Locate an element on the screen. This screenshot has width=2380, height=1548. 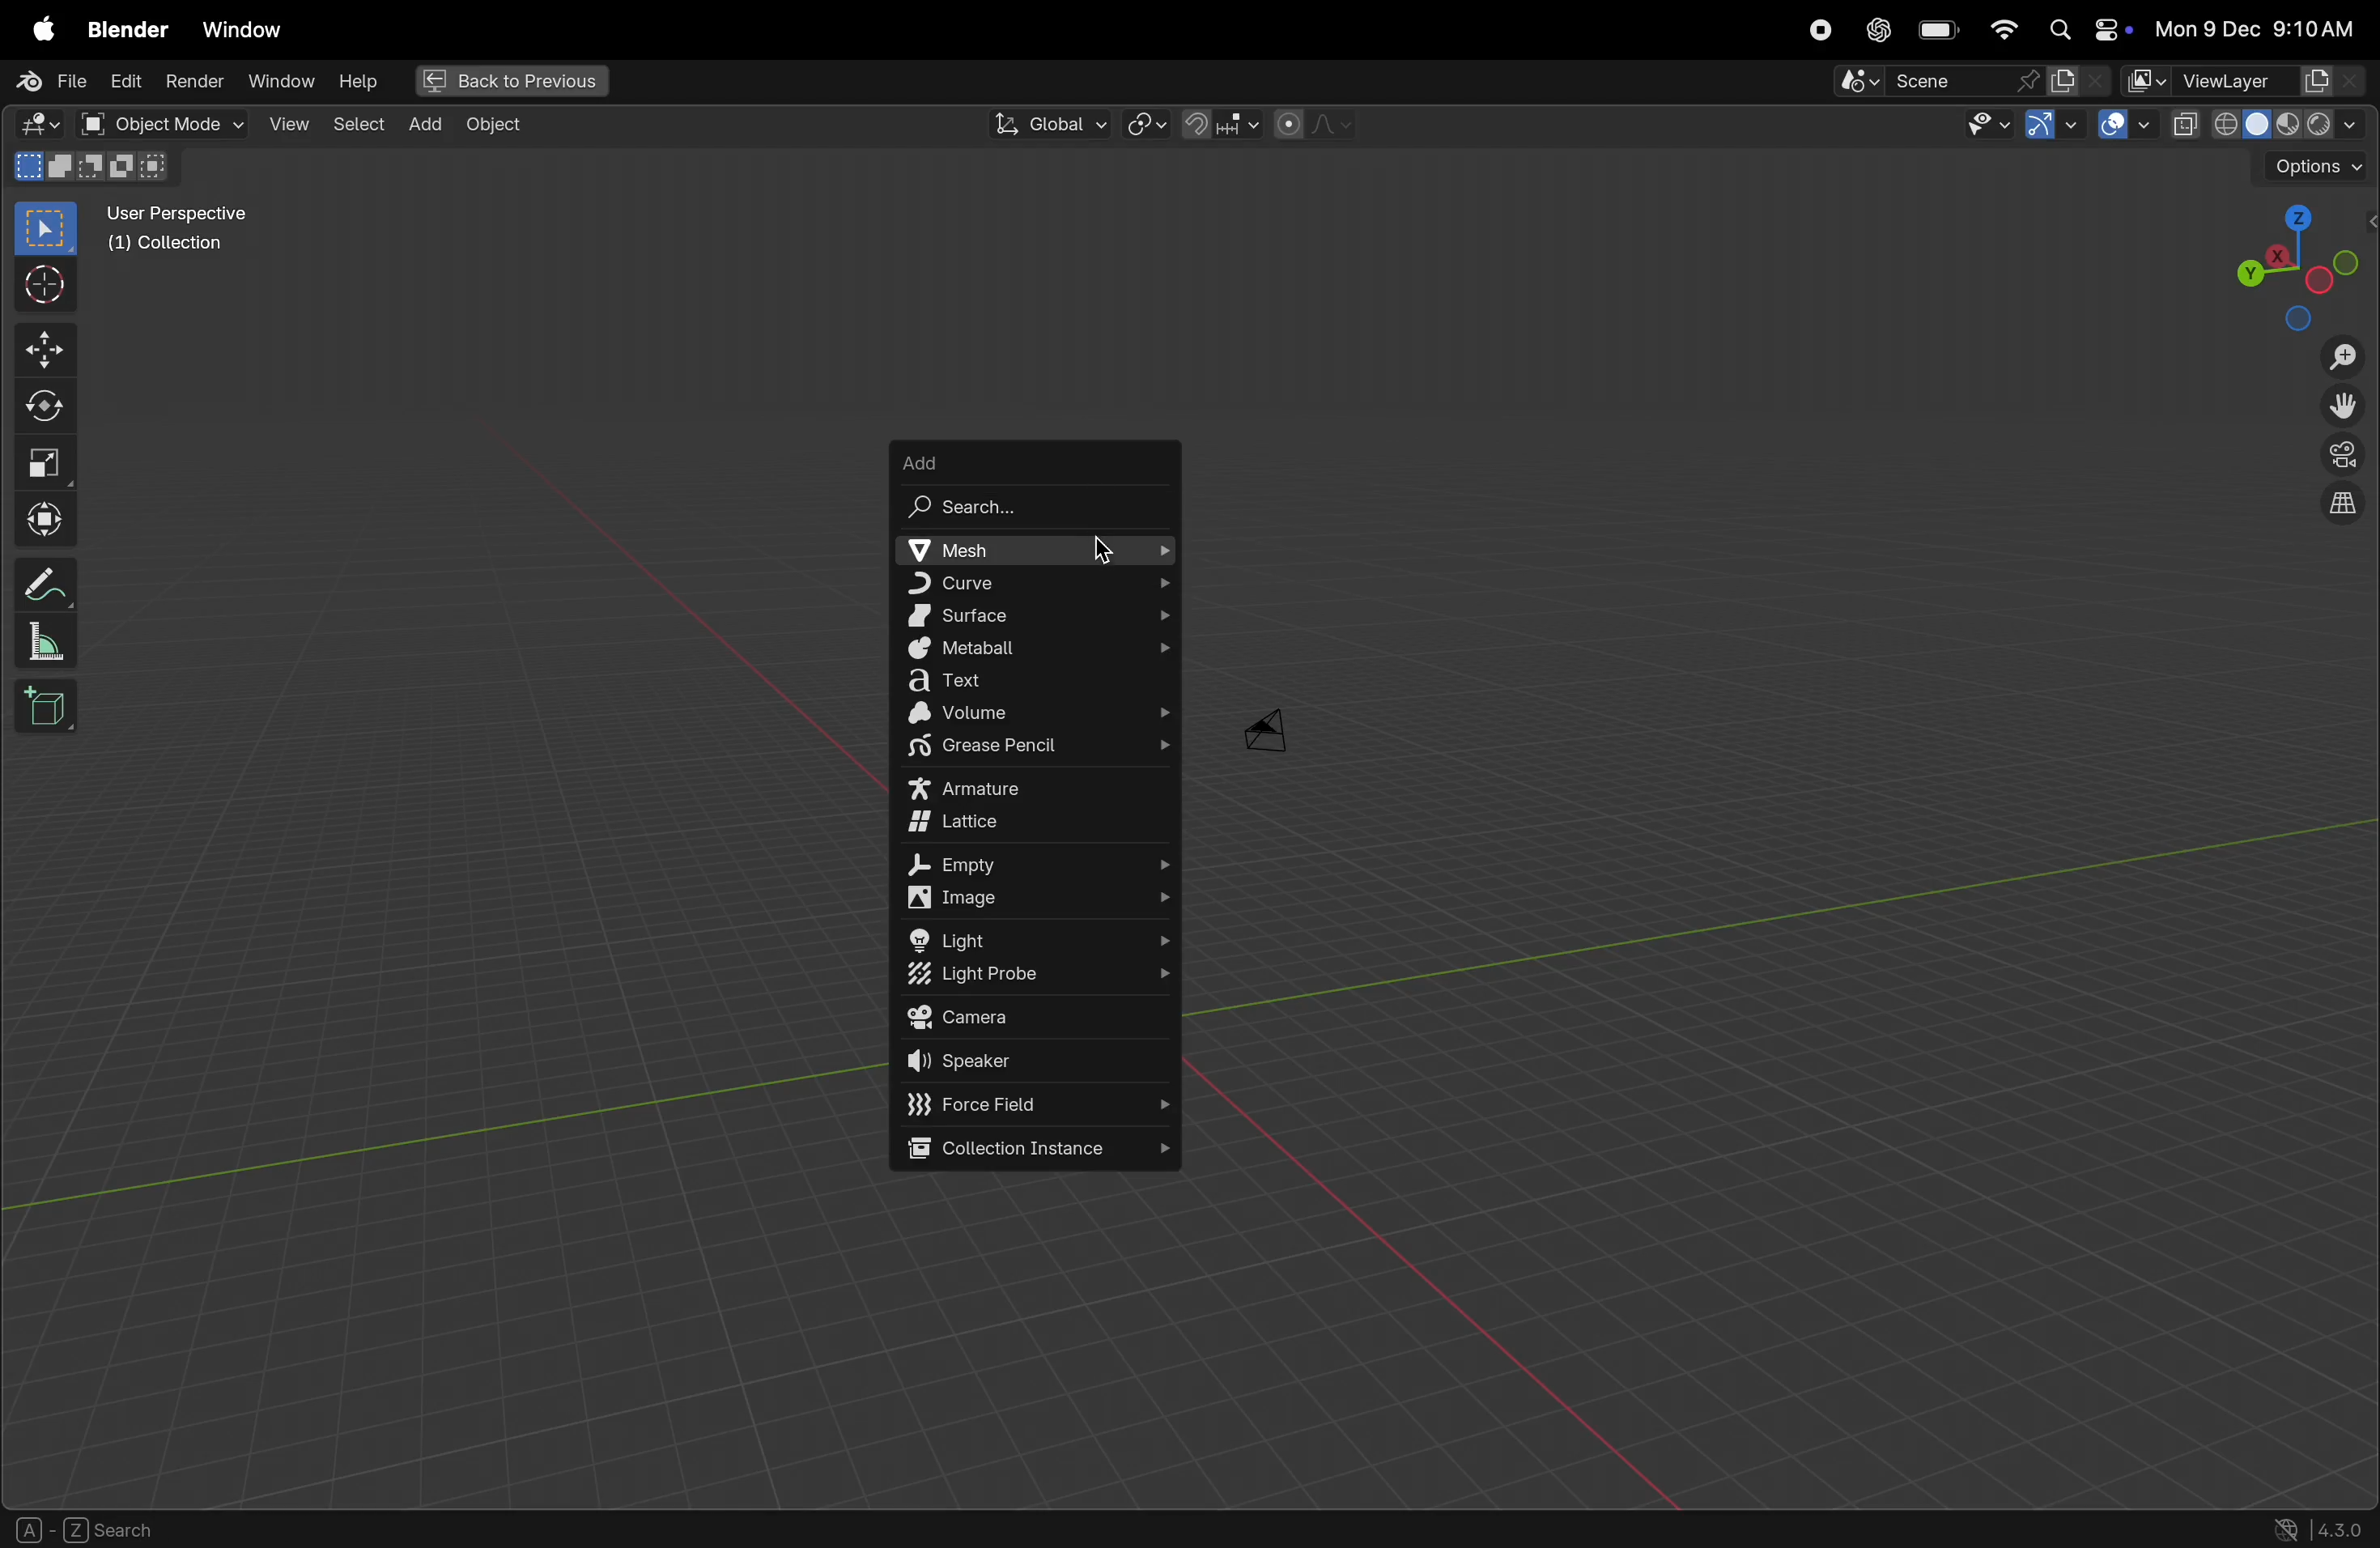
visibility is located at coordinates (1982, 127).